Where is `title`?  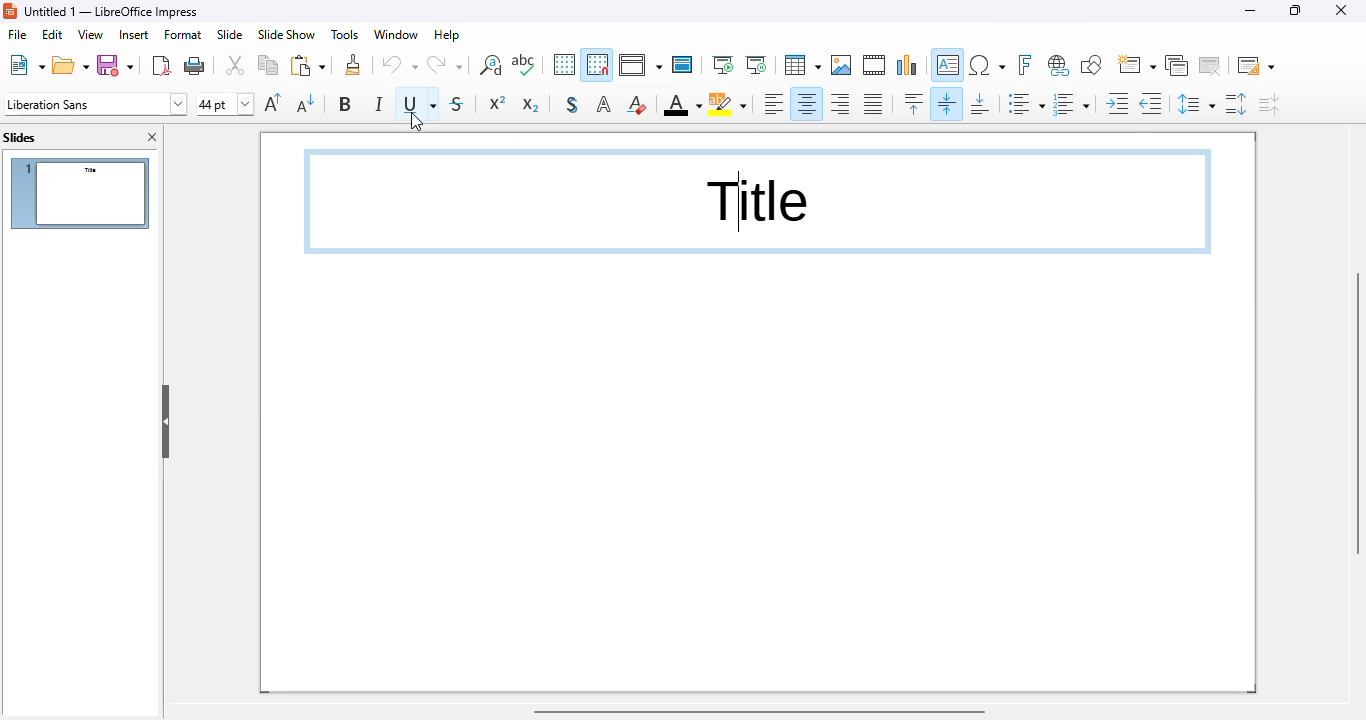 title is located at coordinates (112, 12).